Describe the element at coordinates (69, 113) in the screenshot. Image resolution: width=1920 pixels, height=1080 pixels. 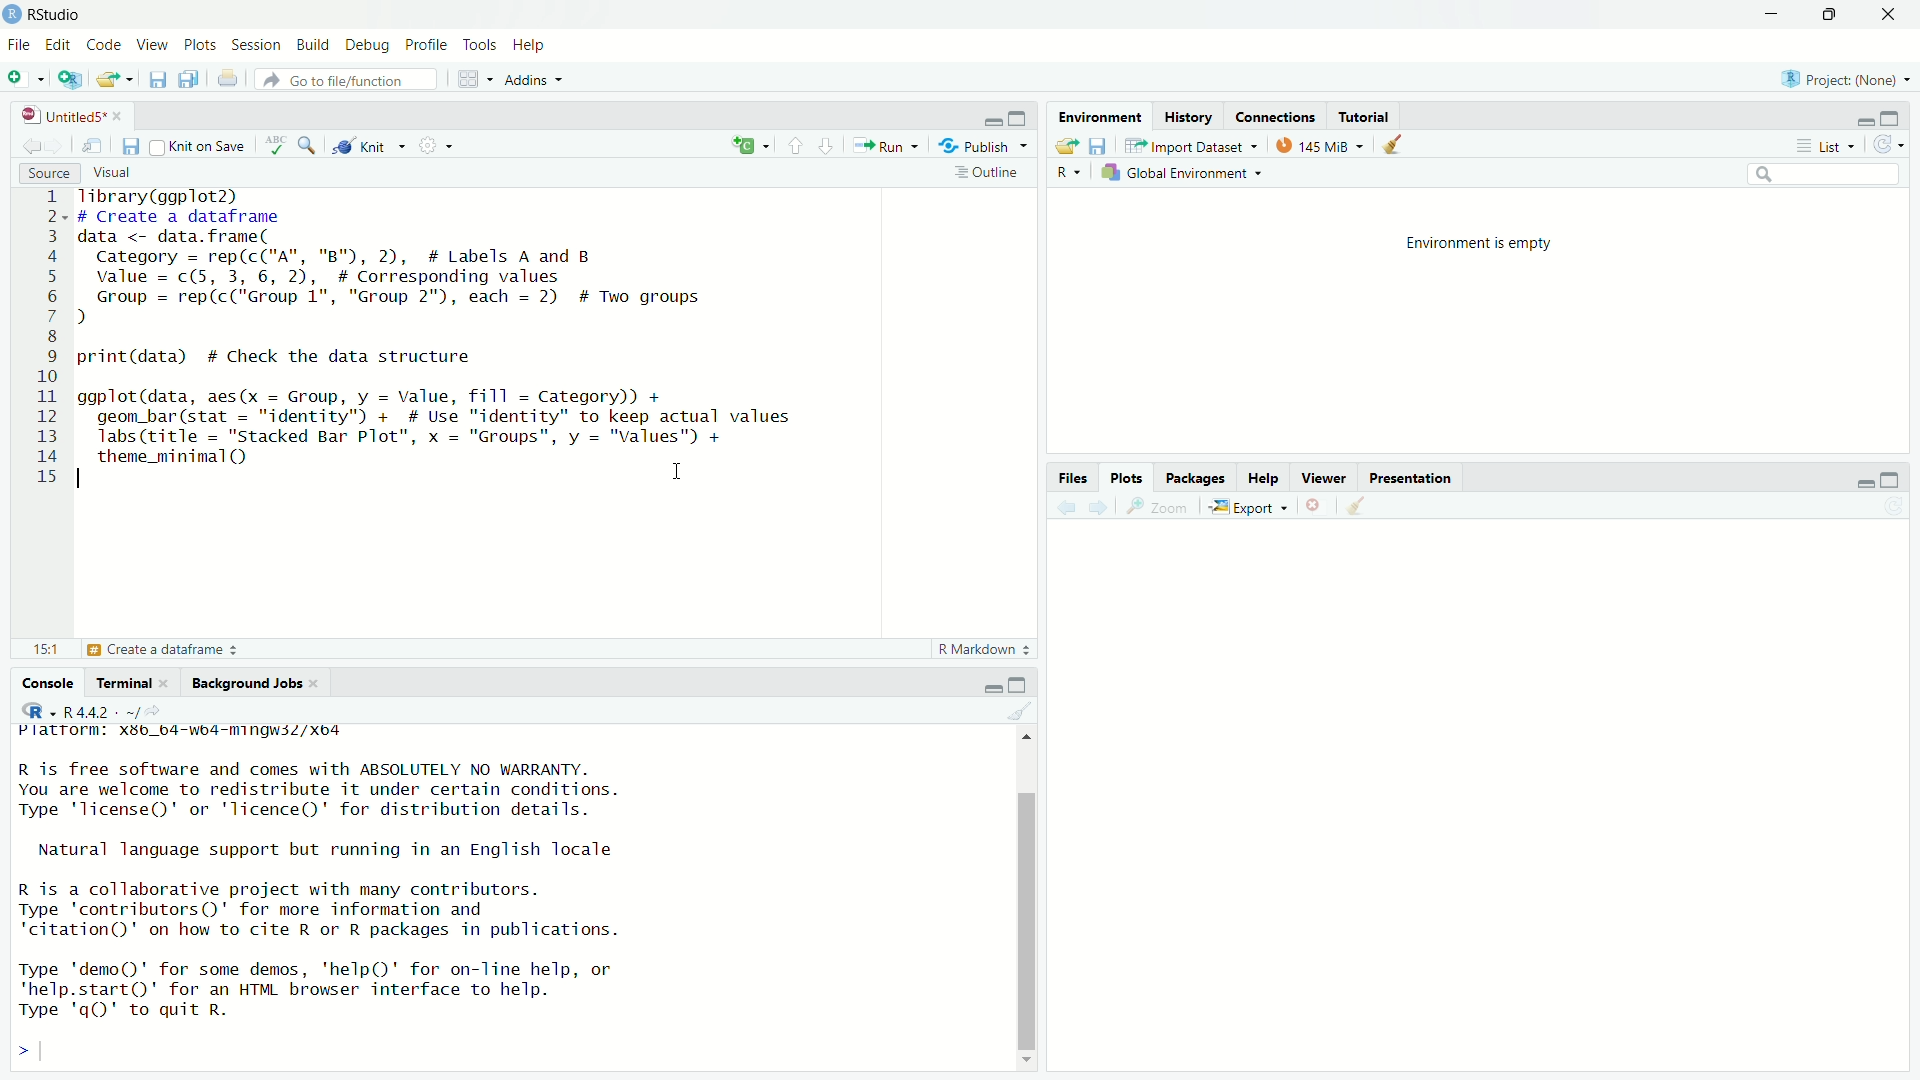
I see `Untitled5*` at that location.